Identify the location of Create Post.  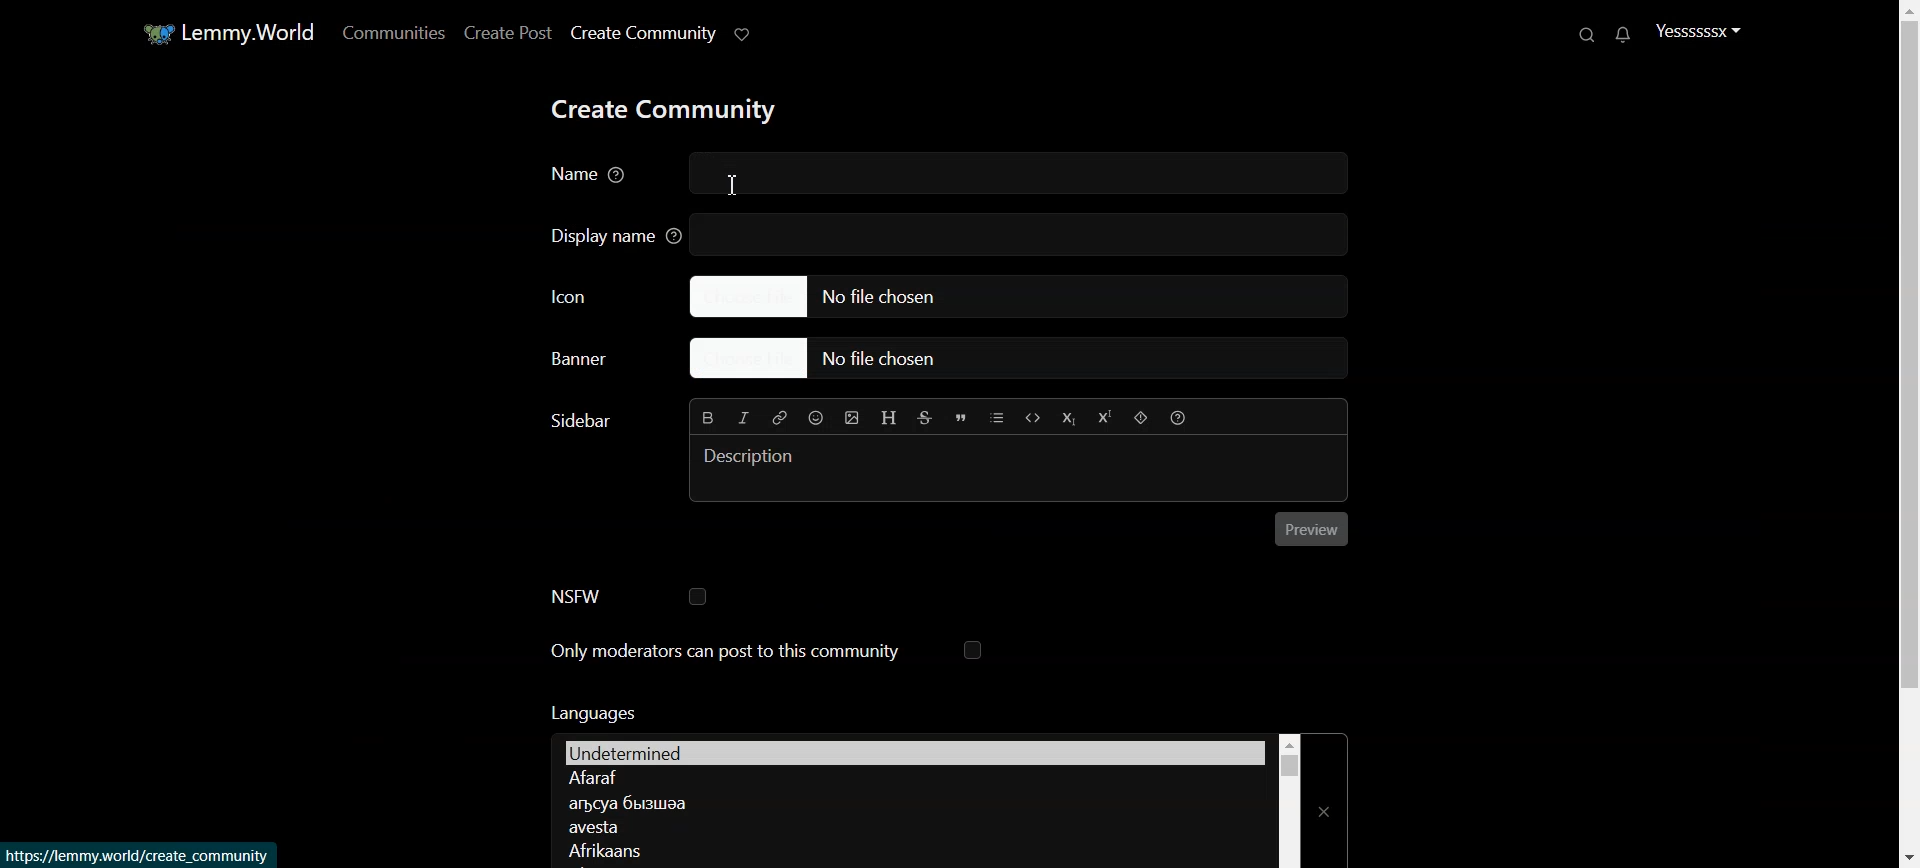
(506, 32).